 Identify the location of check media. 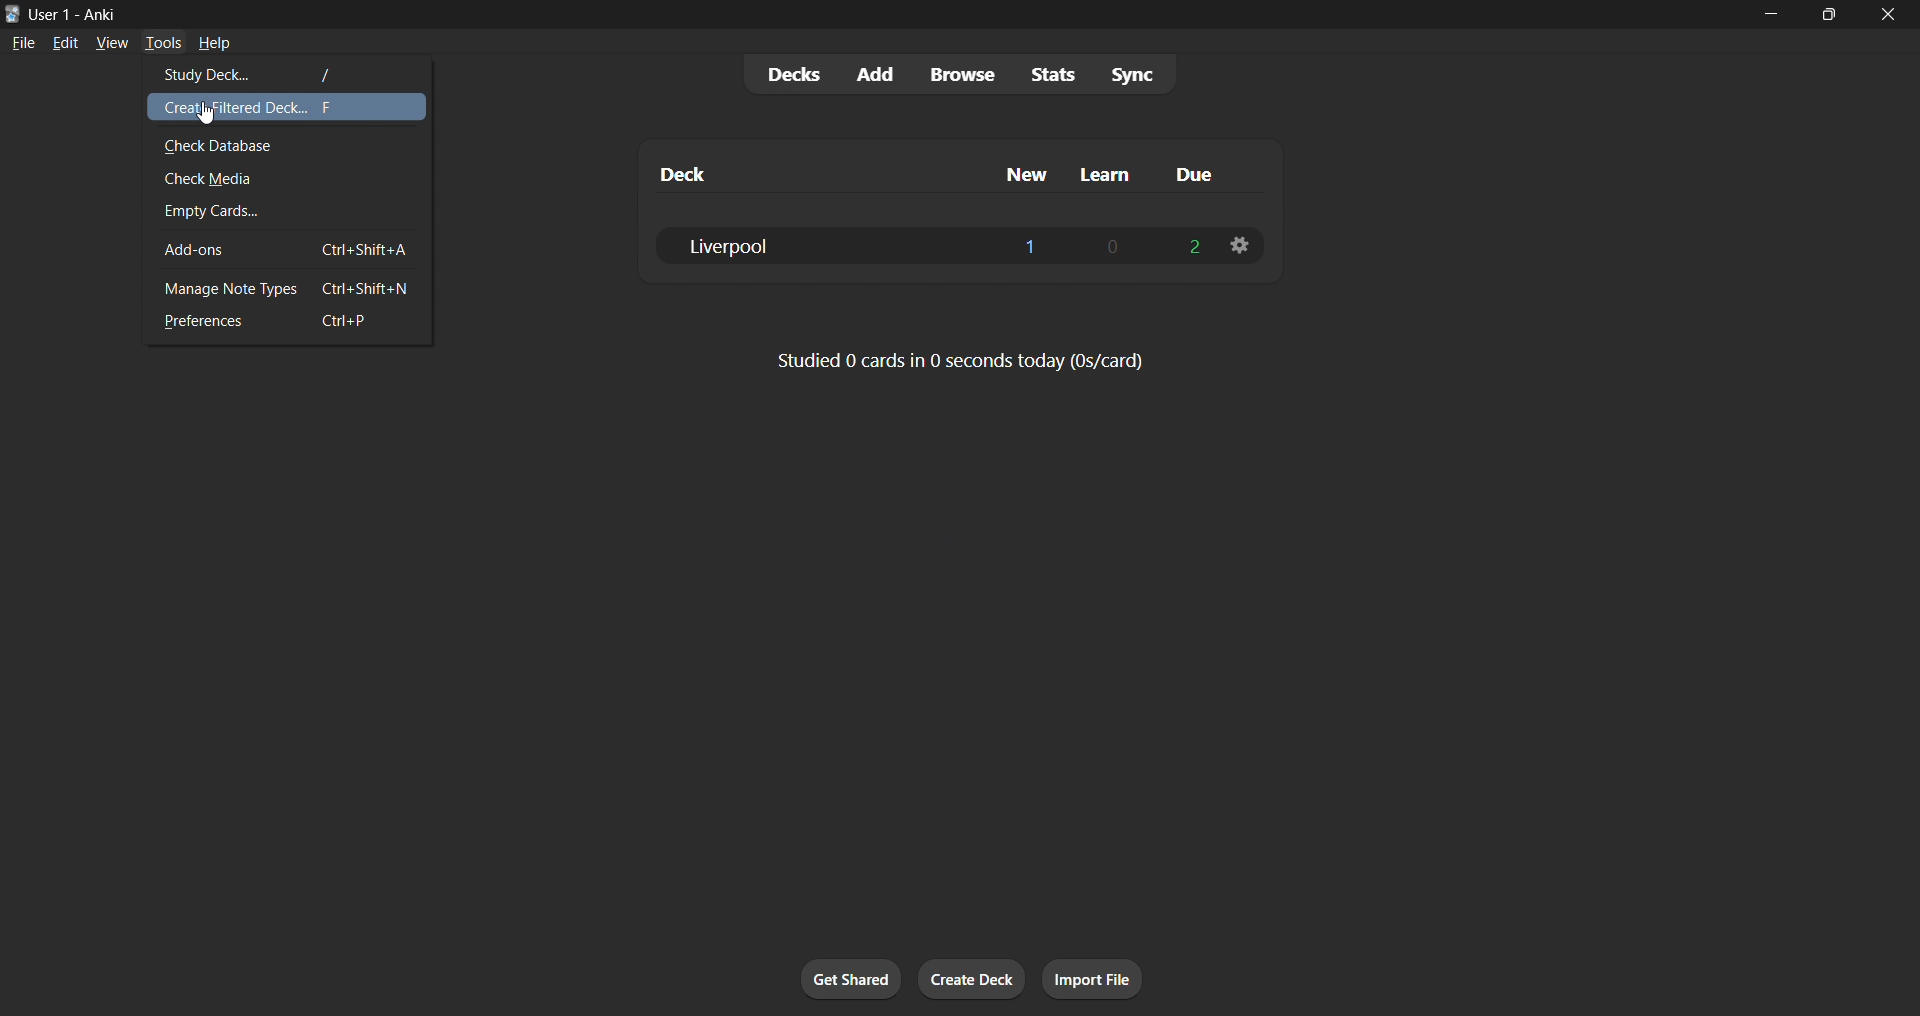
(285, 180).